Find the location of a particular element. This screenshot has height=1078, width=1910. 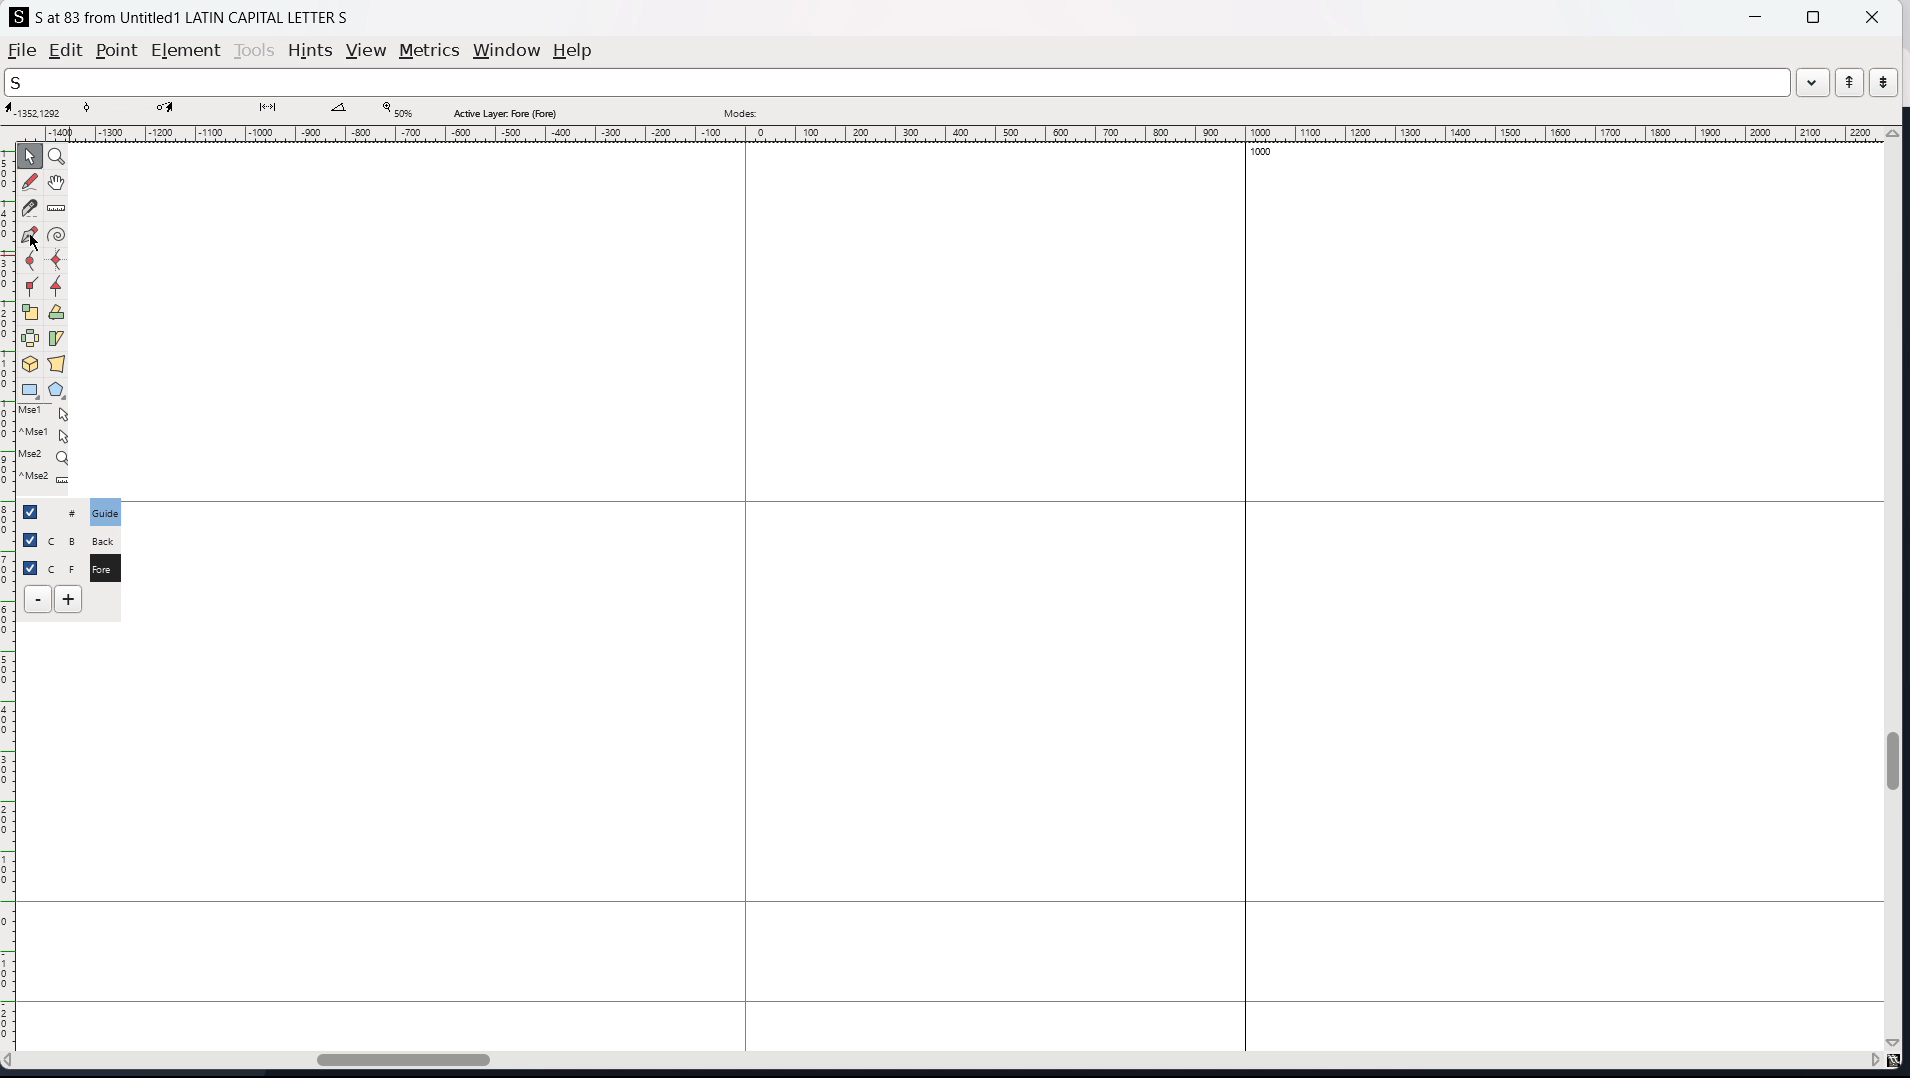

C F Fore is located at coordinates (104, 567).